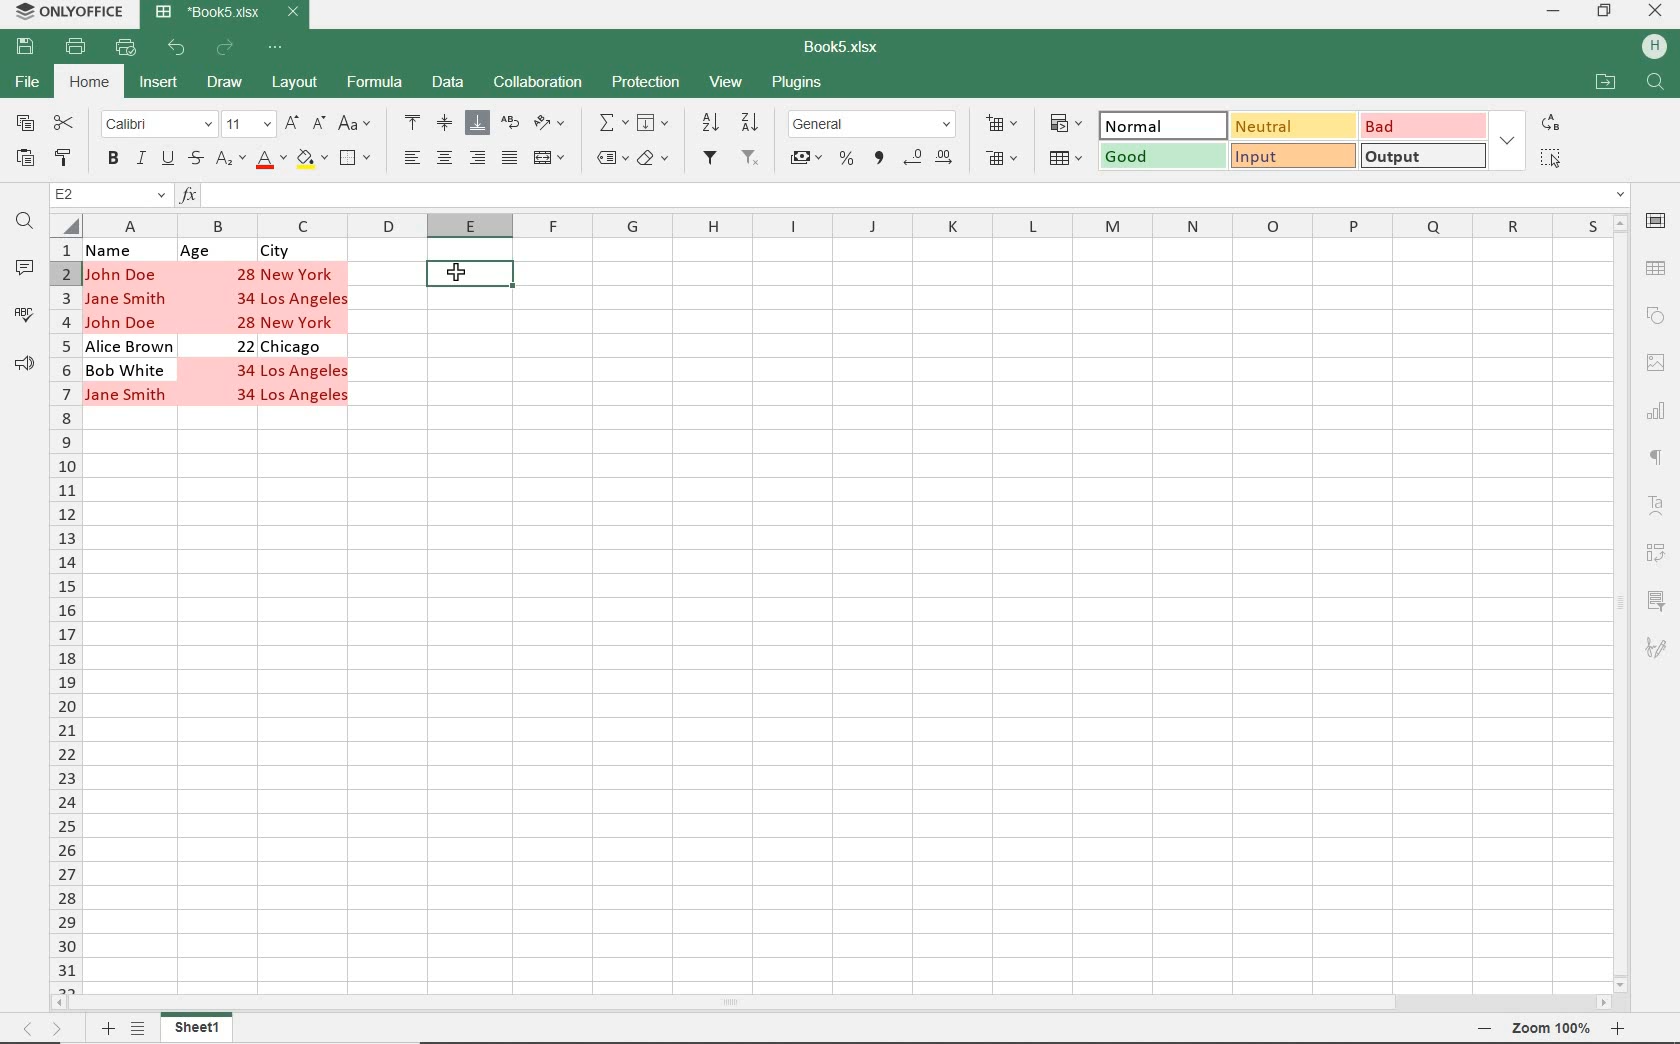  I want to click on NORMAL, so click(1157, 125).